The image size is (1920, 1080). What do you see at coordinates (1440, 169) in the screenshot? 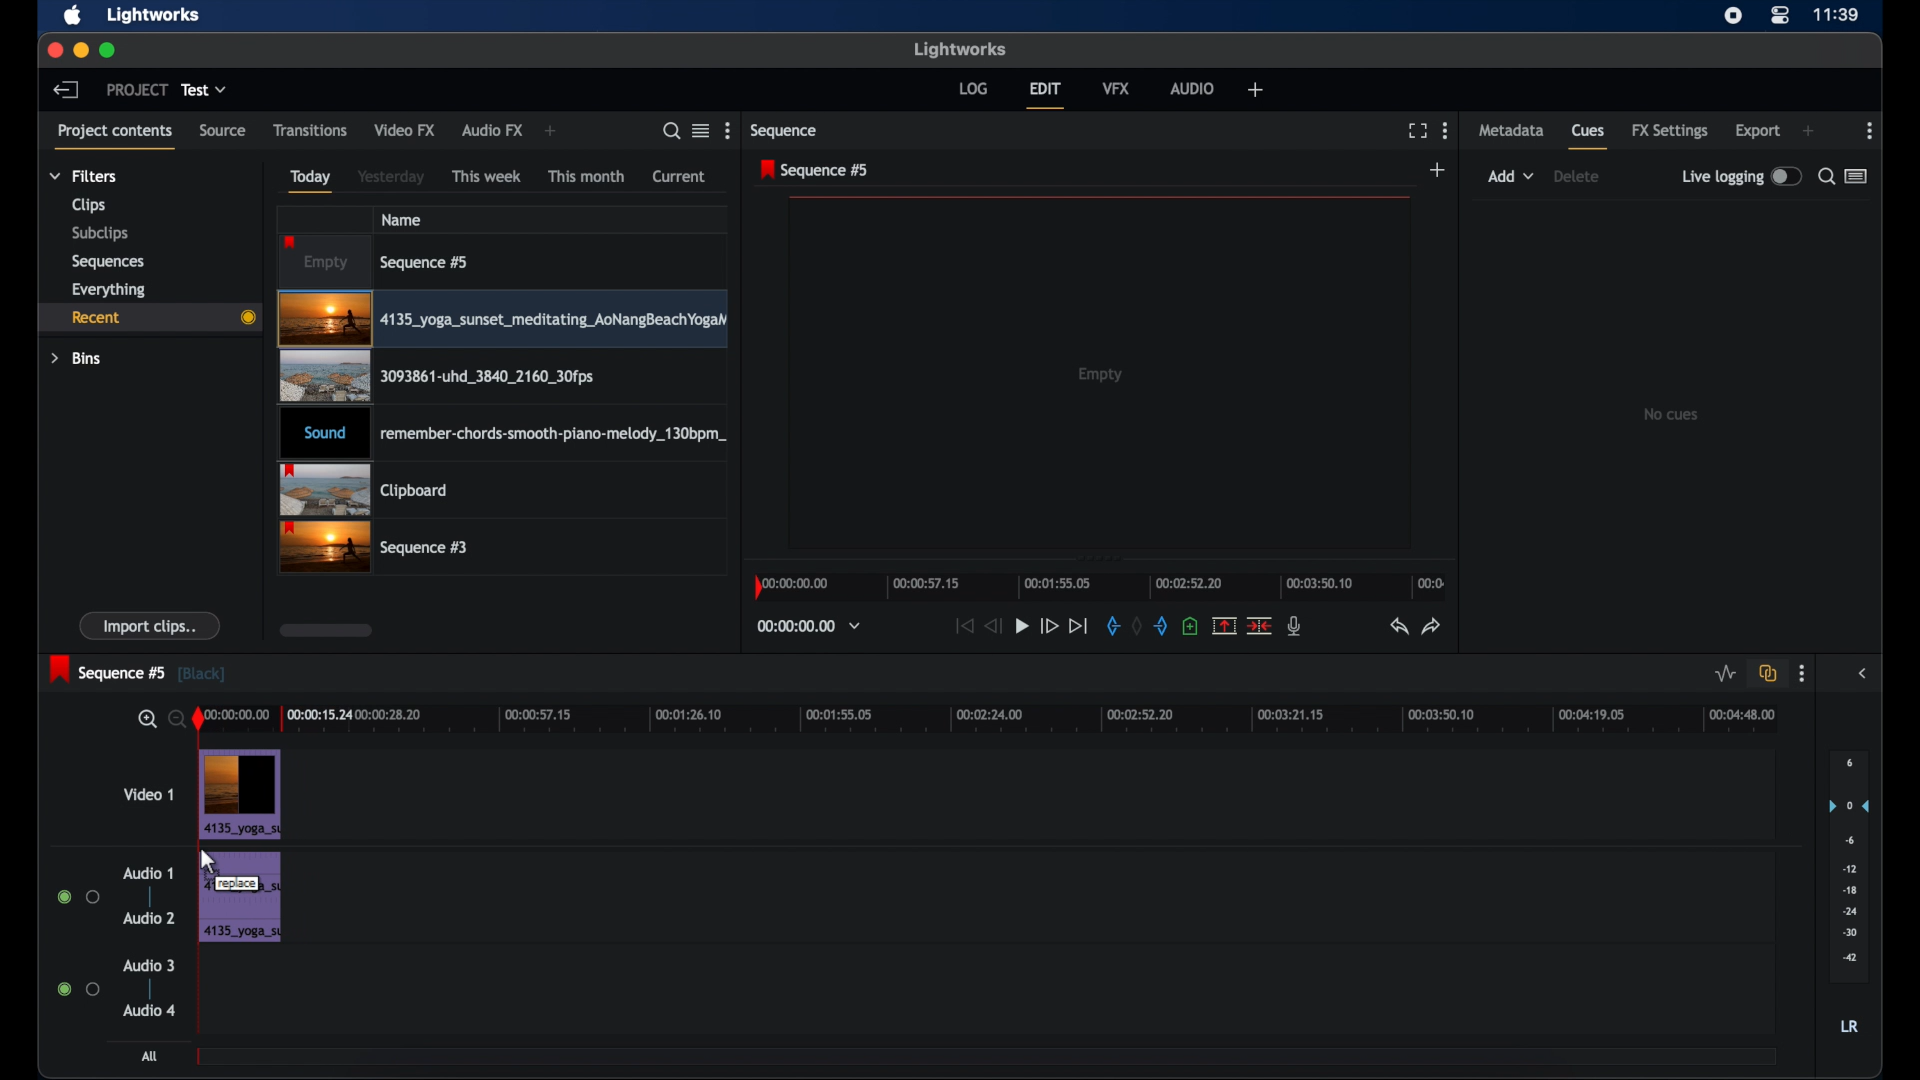
I see `add` at bounding box center [1440, 169].